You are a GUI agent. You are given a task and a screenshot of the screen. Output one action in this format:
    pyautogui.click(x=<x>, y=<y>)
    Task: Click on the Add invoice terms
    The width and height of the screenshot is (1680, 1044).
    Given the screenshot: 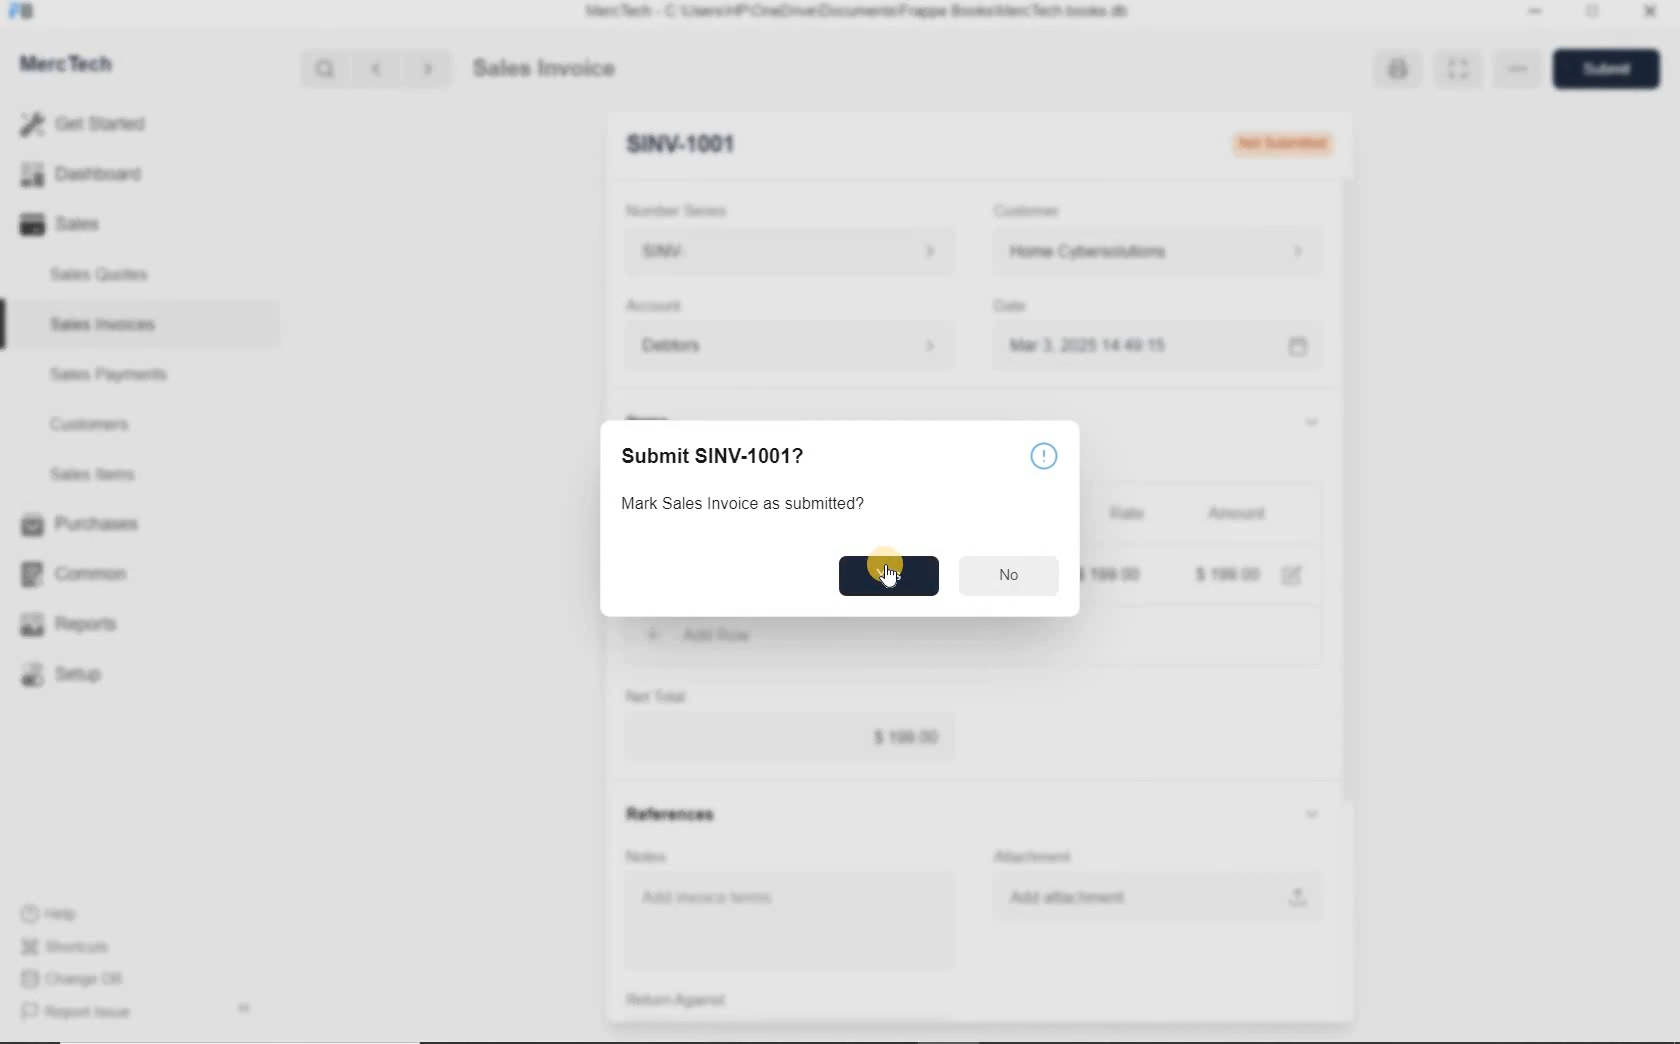 What is the action you would take?
    pyautogui.click(x=794, y=923)
    